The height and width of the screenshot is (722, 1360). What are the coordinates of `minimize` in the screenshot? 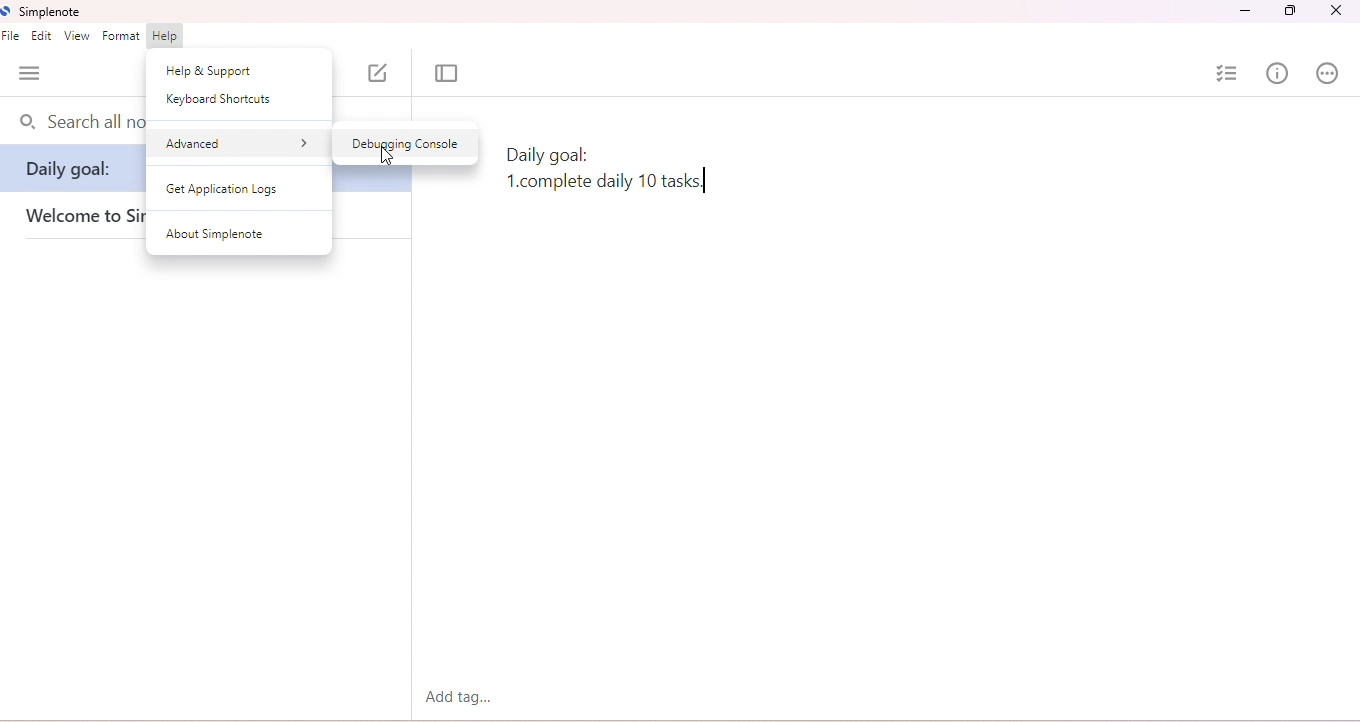 It's located at (1242, 13).